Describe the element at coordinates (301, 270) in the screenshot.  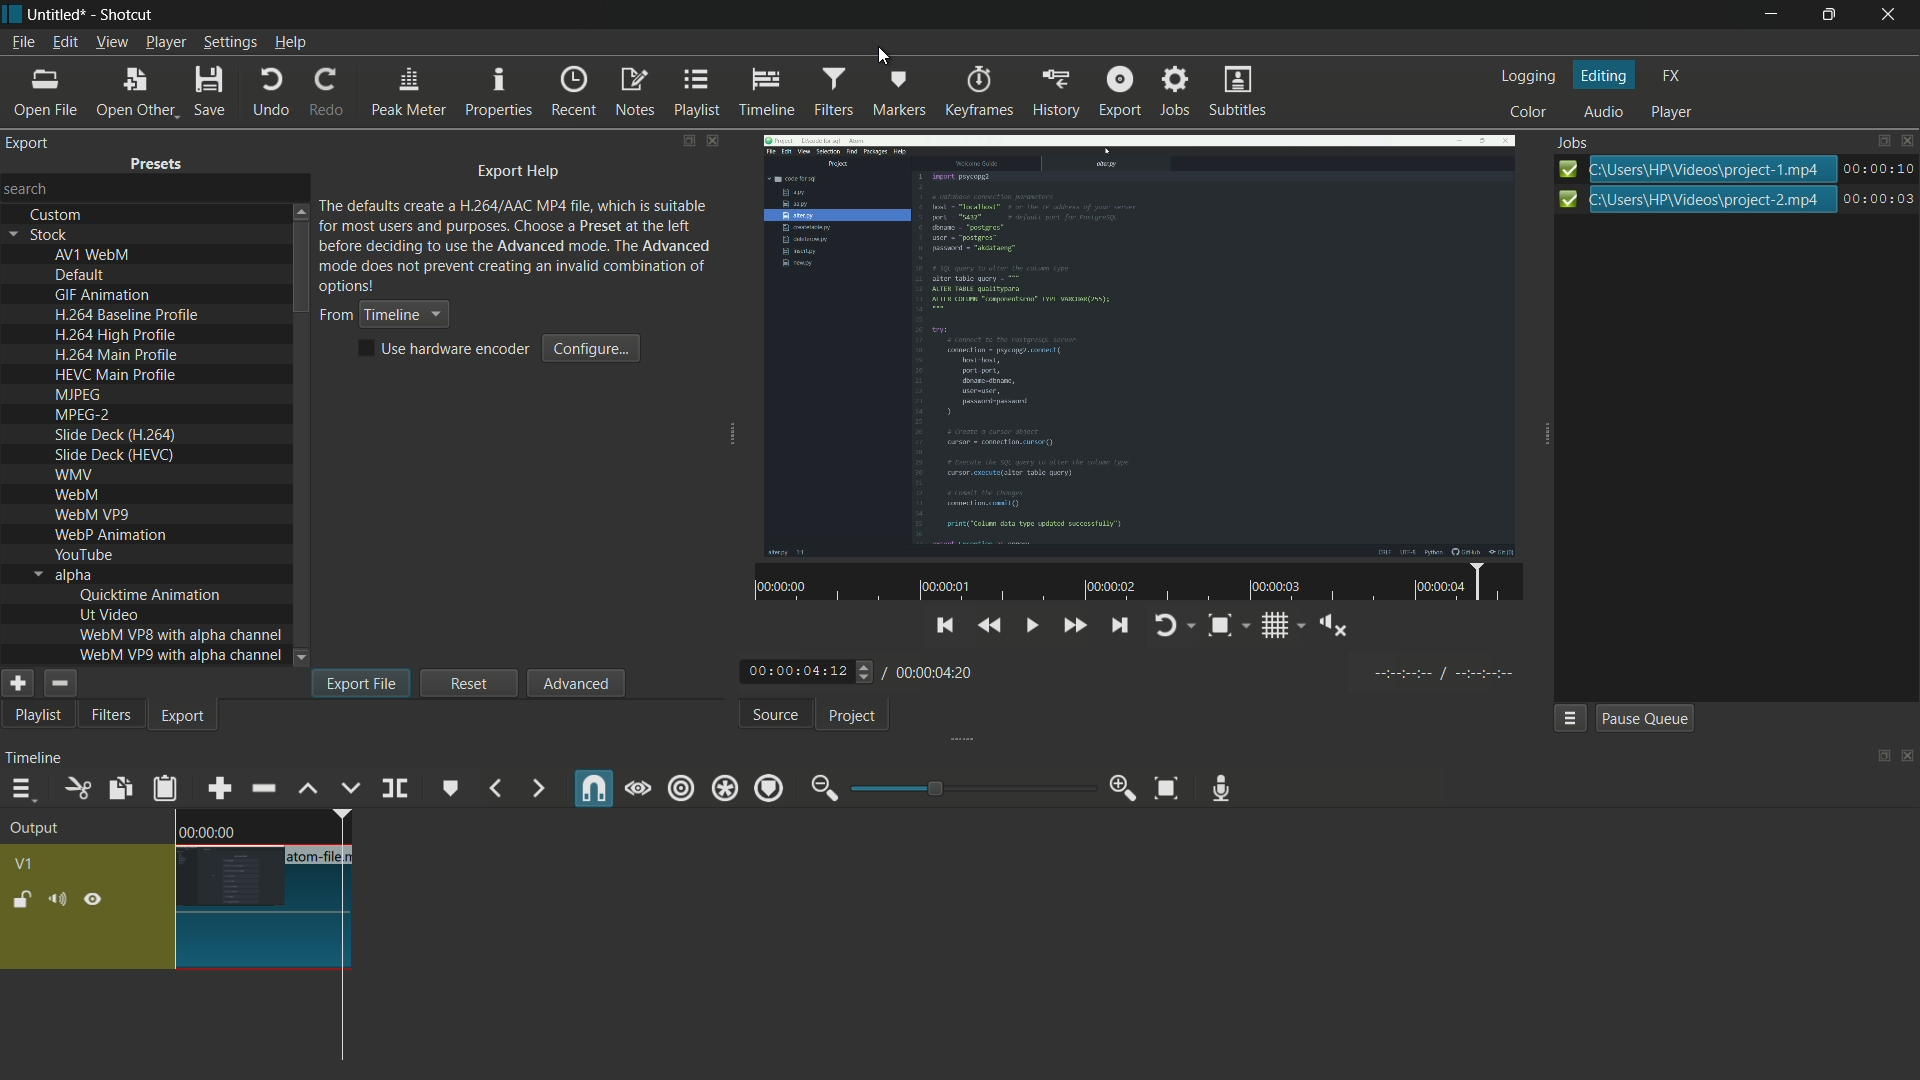
I see `scroll bar` at that location.